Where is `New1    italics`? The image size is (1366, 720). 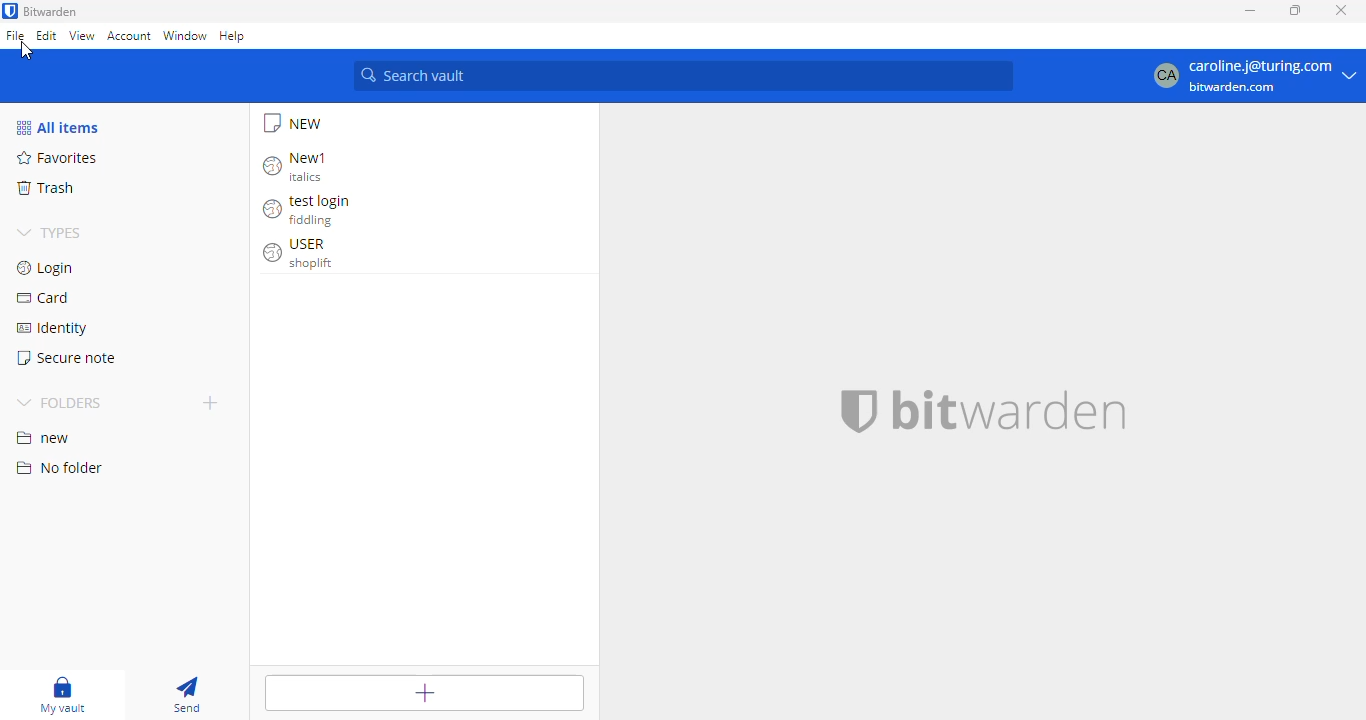 New1    italics is located at coordinates (298, 166).